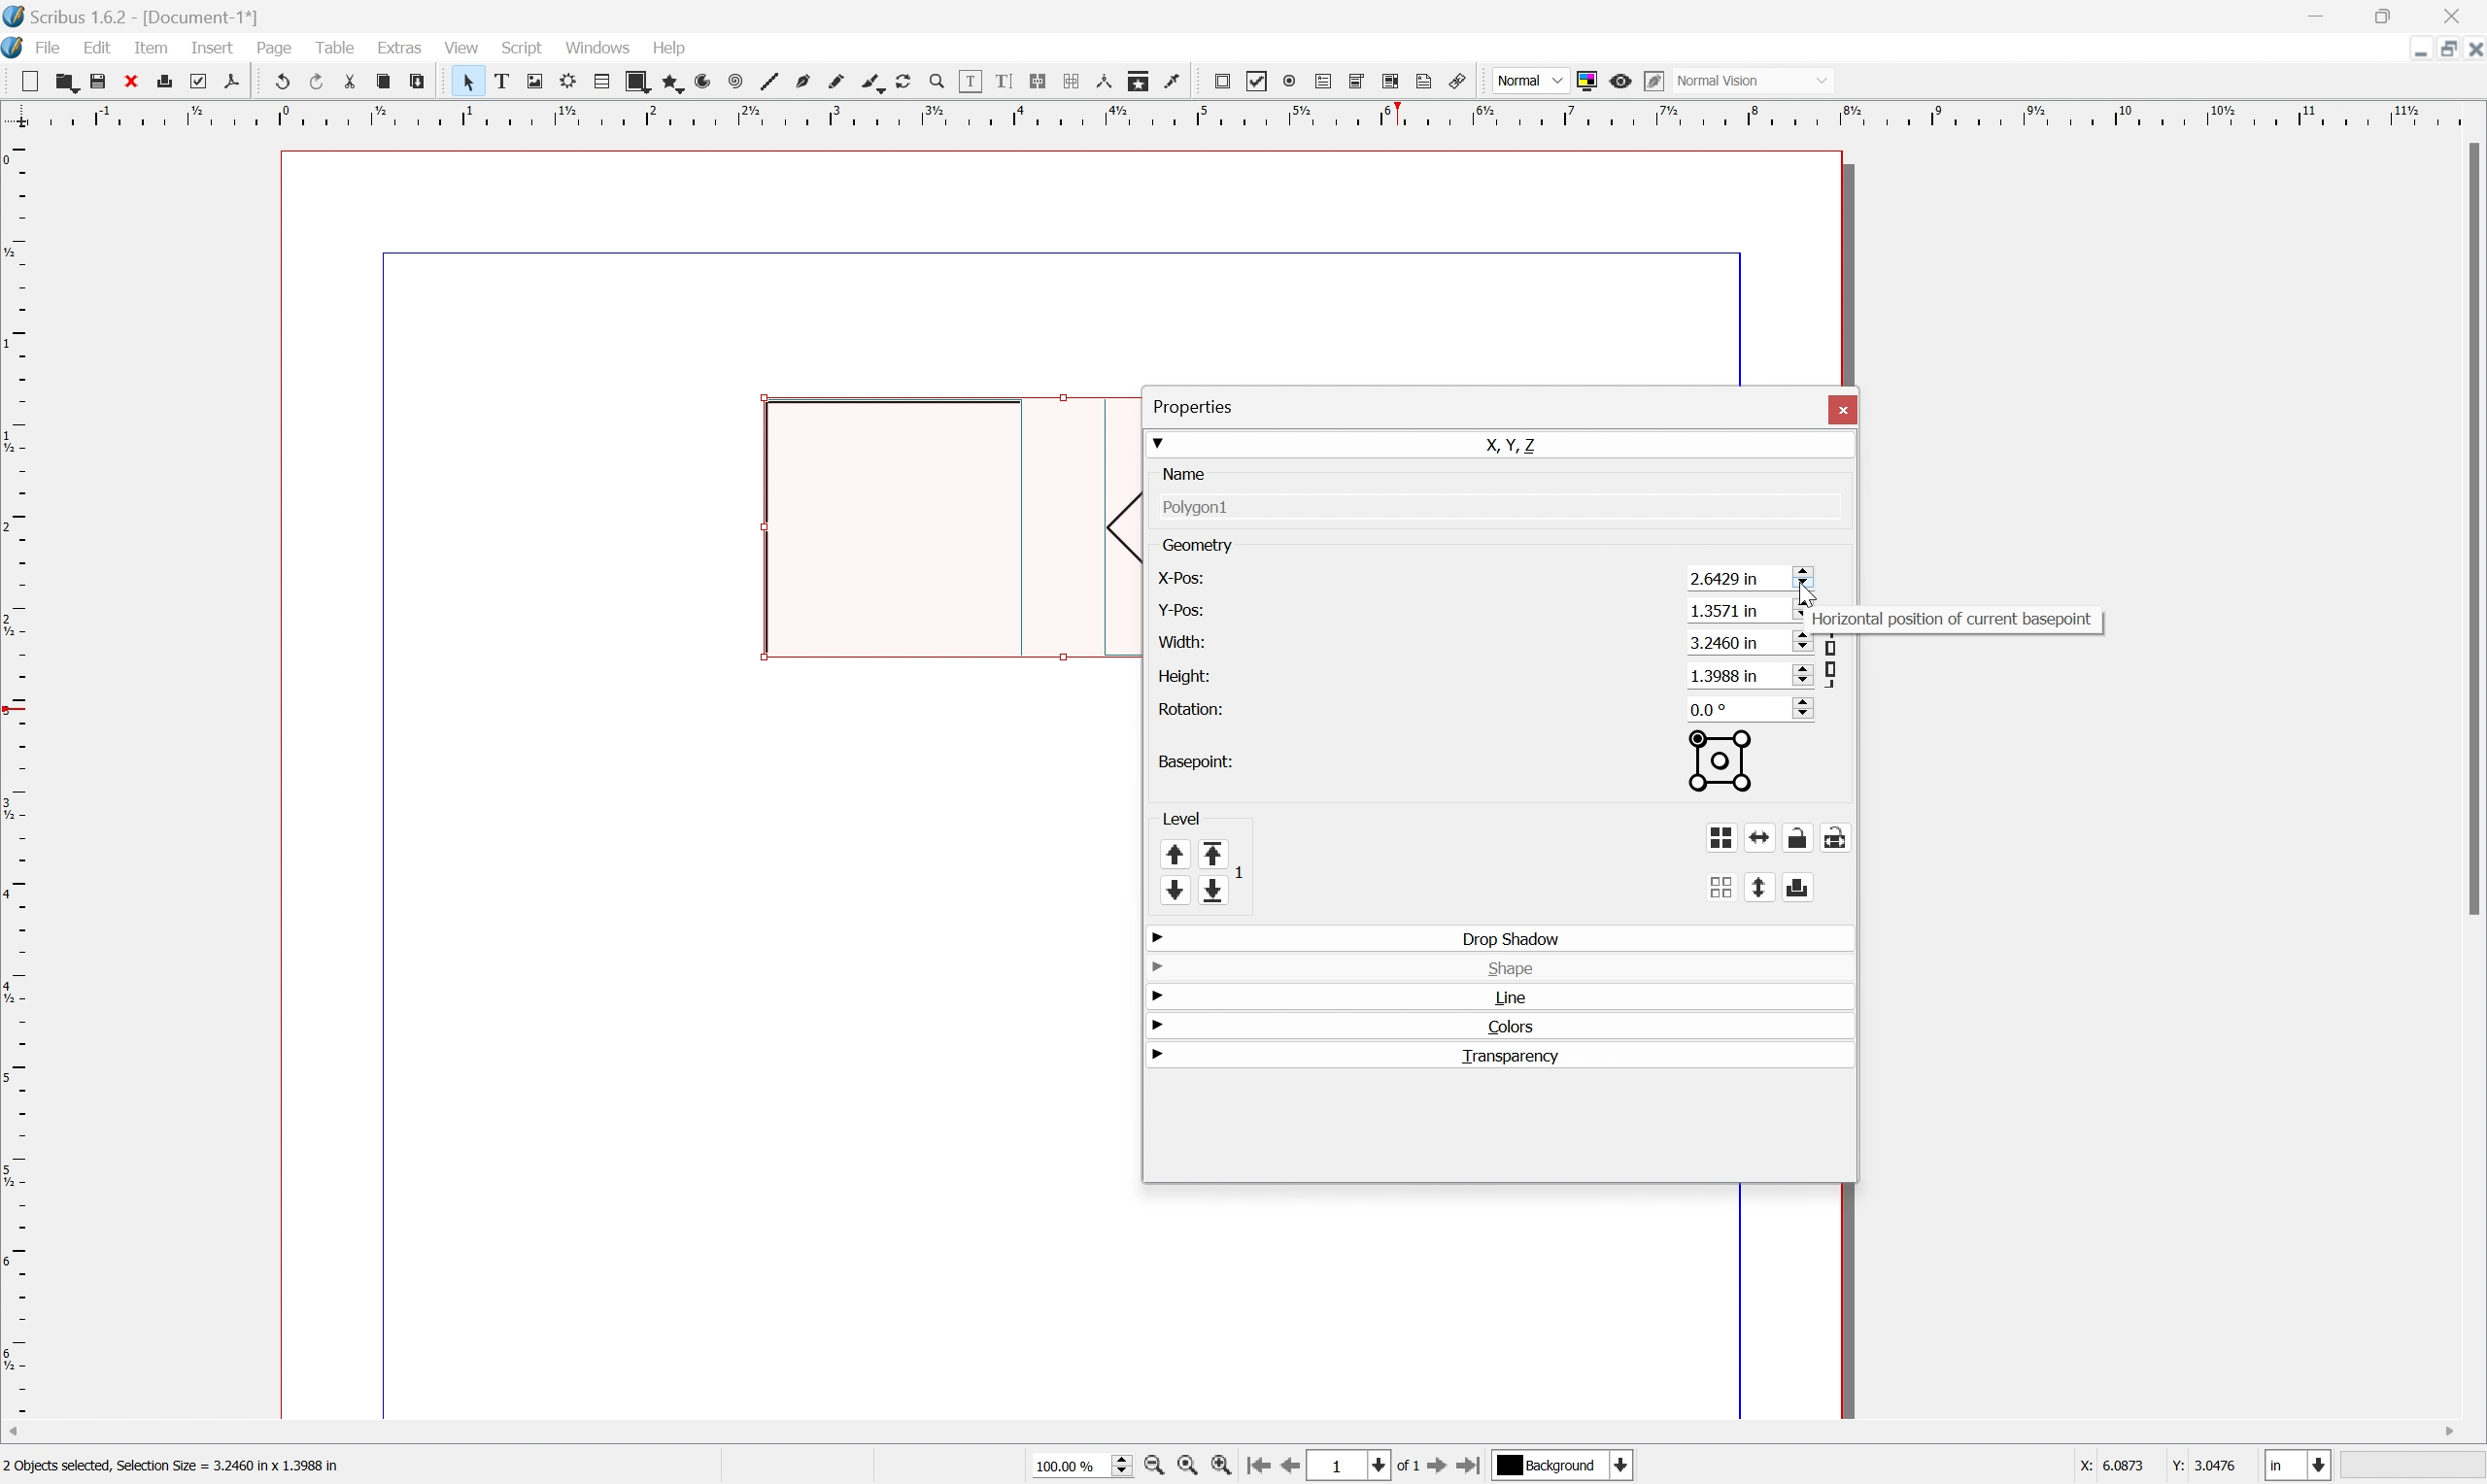  Describe the element at coordinates (1158, 1055) in the screenshot. I see `drop down` at that location.